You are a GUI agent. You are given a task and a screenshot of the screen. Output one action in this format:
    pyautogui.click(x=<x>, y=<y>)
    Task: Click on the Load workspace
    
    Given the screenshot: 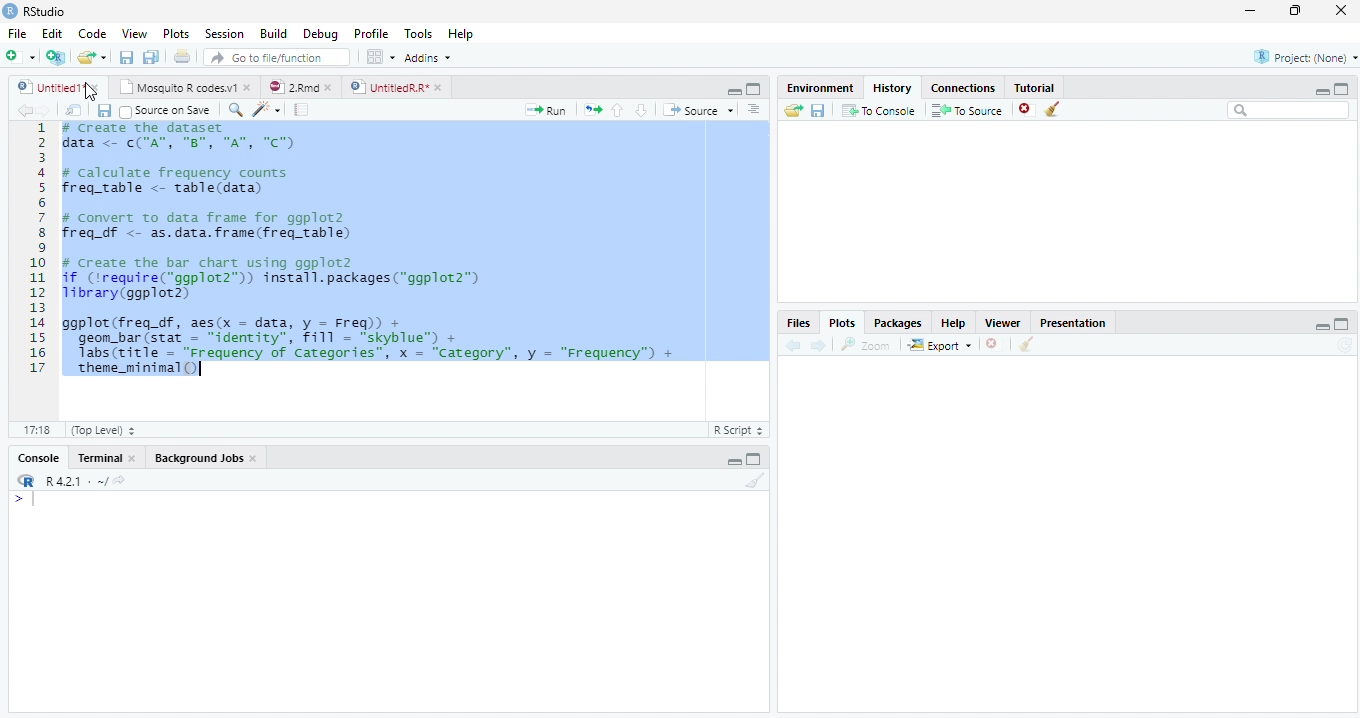 What is the action you would take?
    pyautogui.click(x=790, y=112)
    